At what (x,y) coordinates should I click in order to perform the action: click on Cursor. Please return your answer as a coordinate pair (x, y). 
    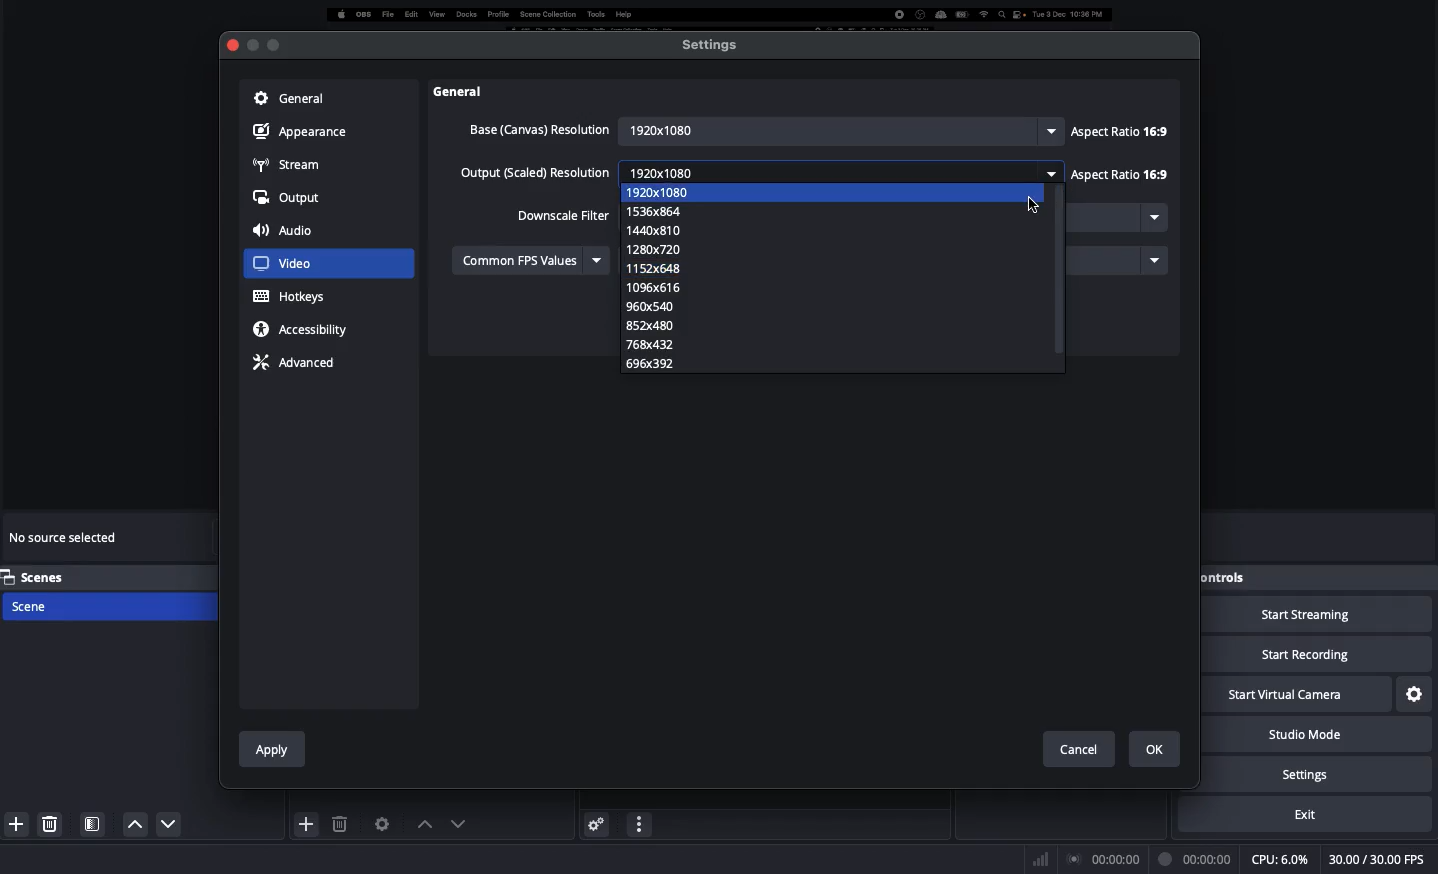
    Looking at the image, I should click on (1030, 203).